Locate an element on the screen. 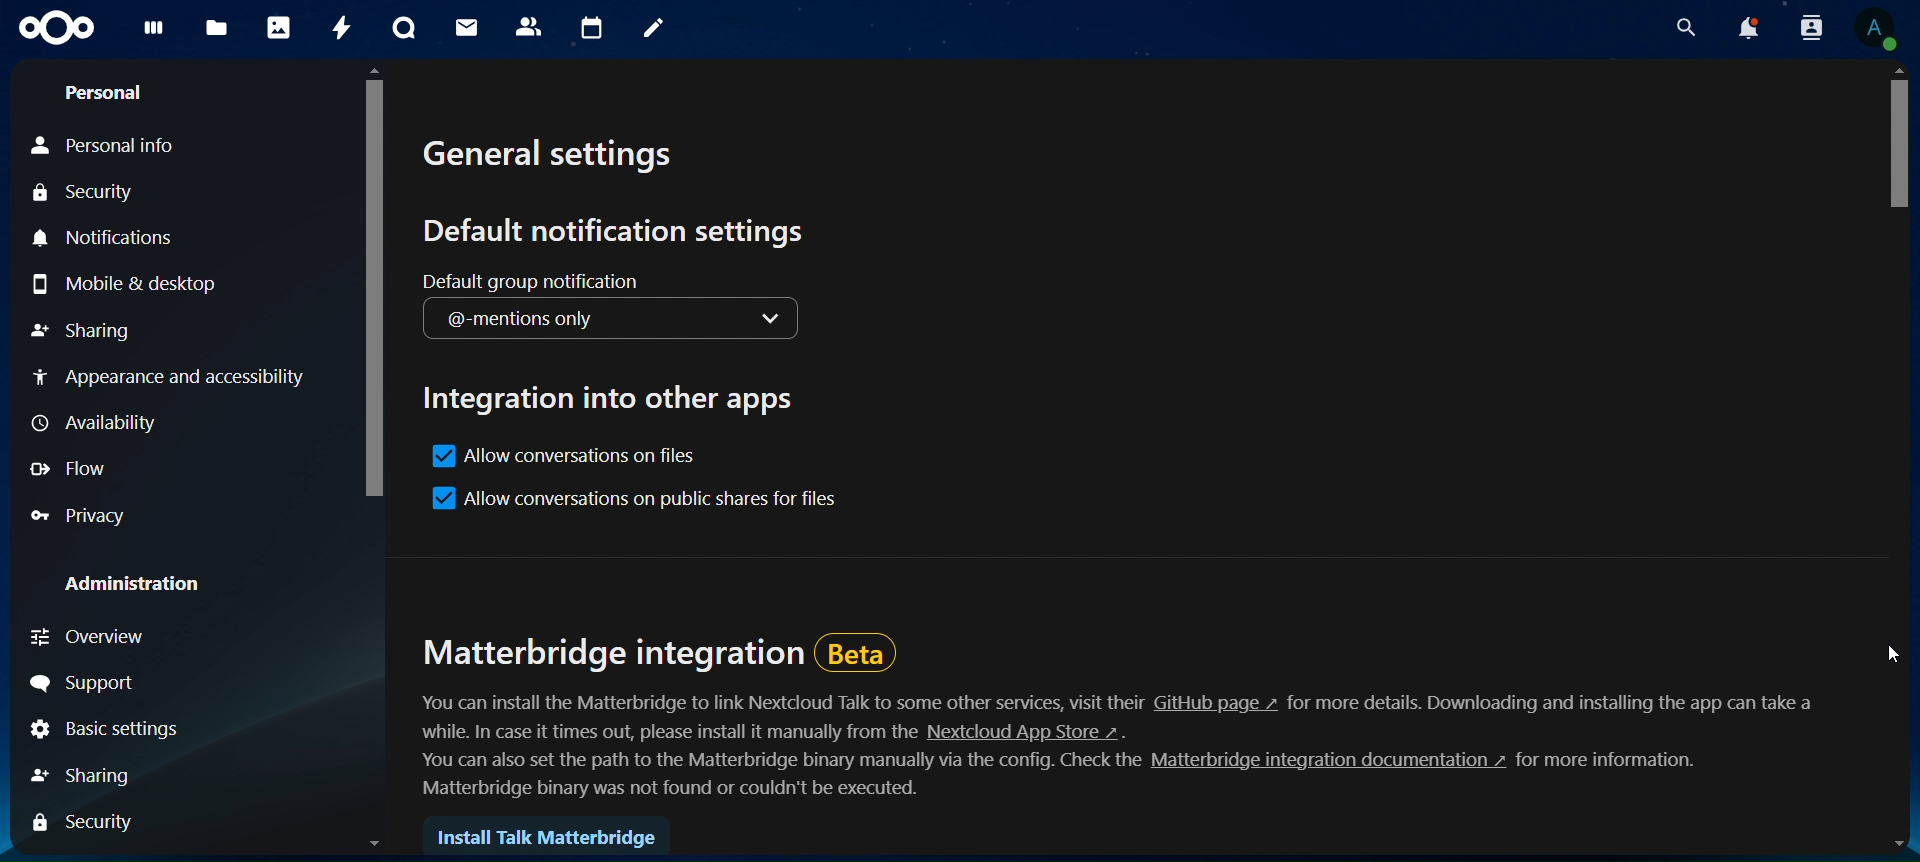  security is located at coordinates (84, 828).